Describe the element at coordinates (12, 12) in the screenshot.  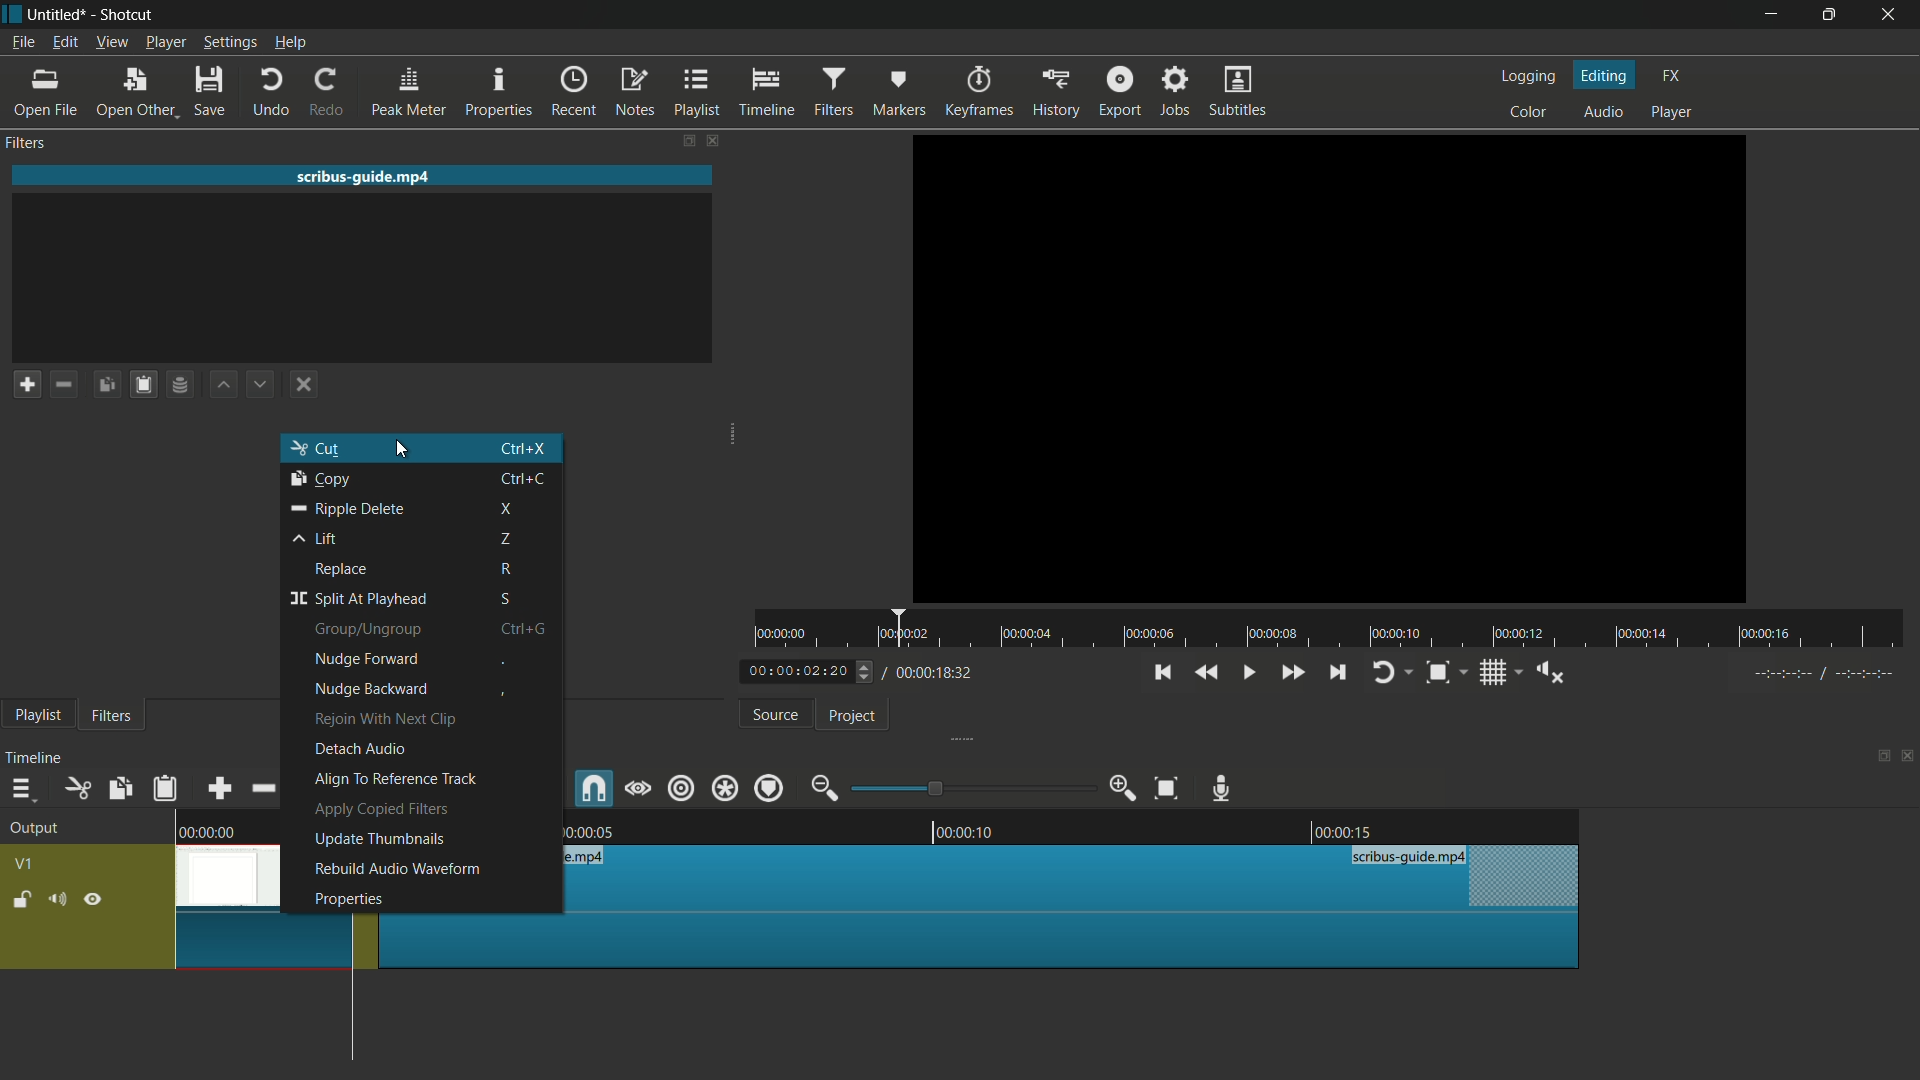
I see `app icon` at that location.